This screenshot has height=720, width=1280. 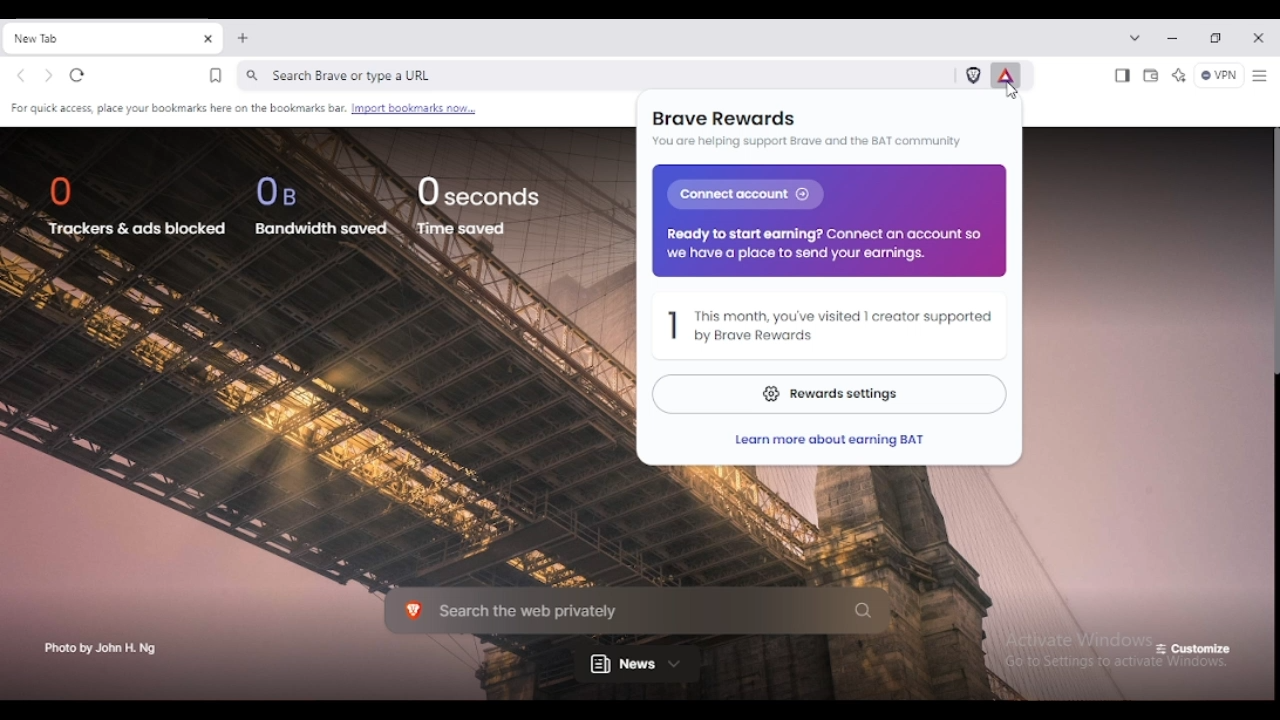 What do you see at coordinates (134, 205) in the screenshot?
I see `0 trackers & ads blocked` at bounding box center [134, 205].